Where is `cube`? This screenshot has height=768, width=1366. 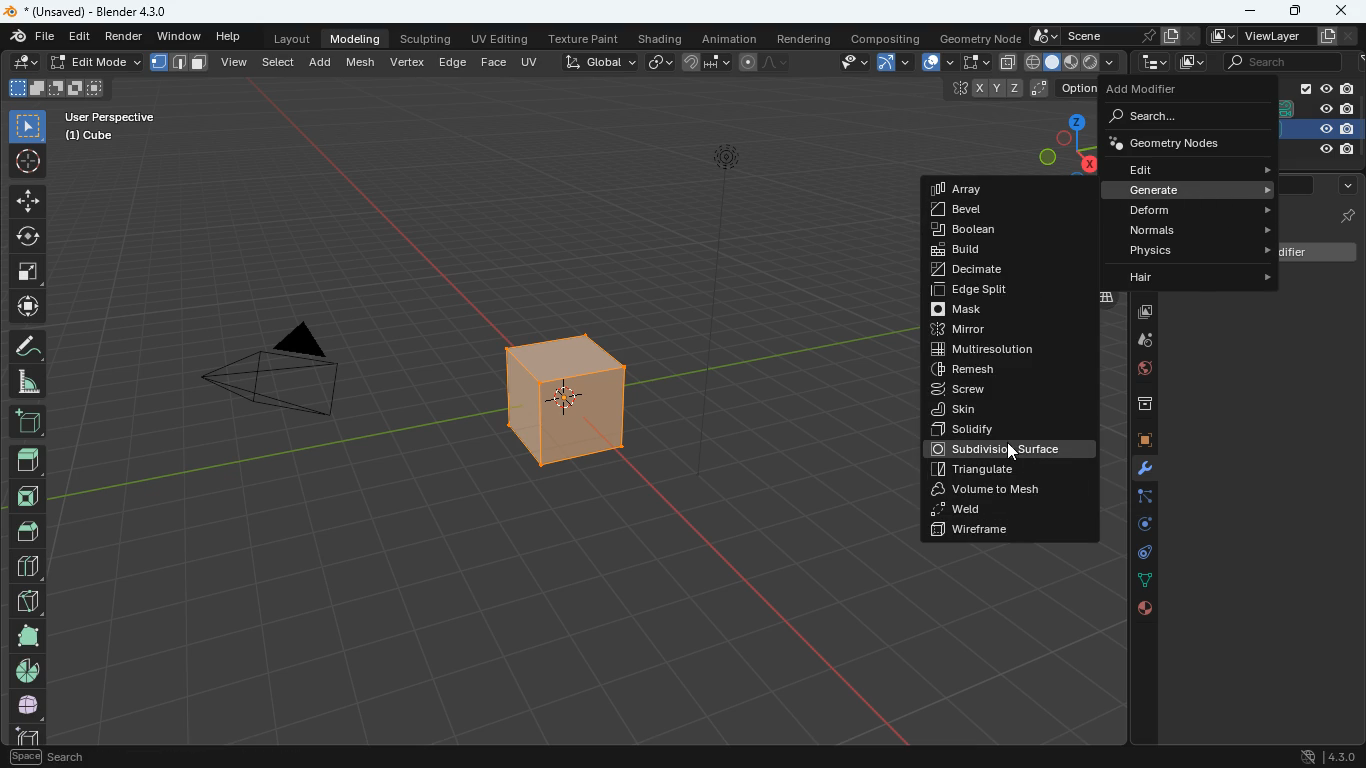 cube is located at coordinates (1346, 217).